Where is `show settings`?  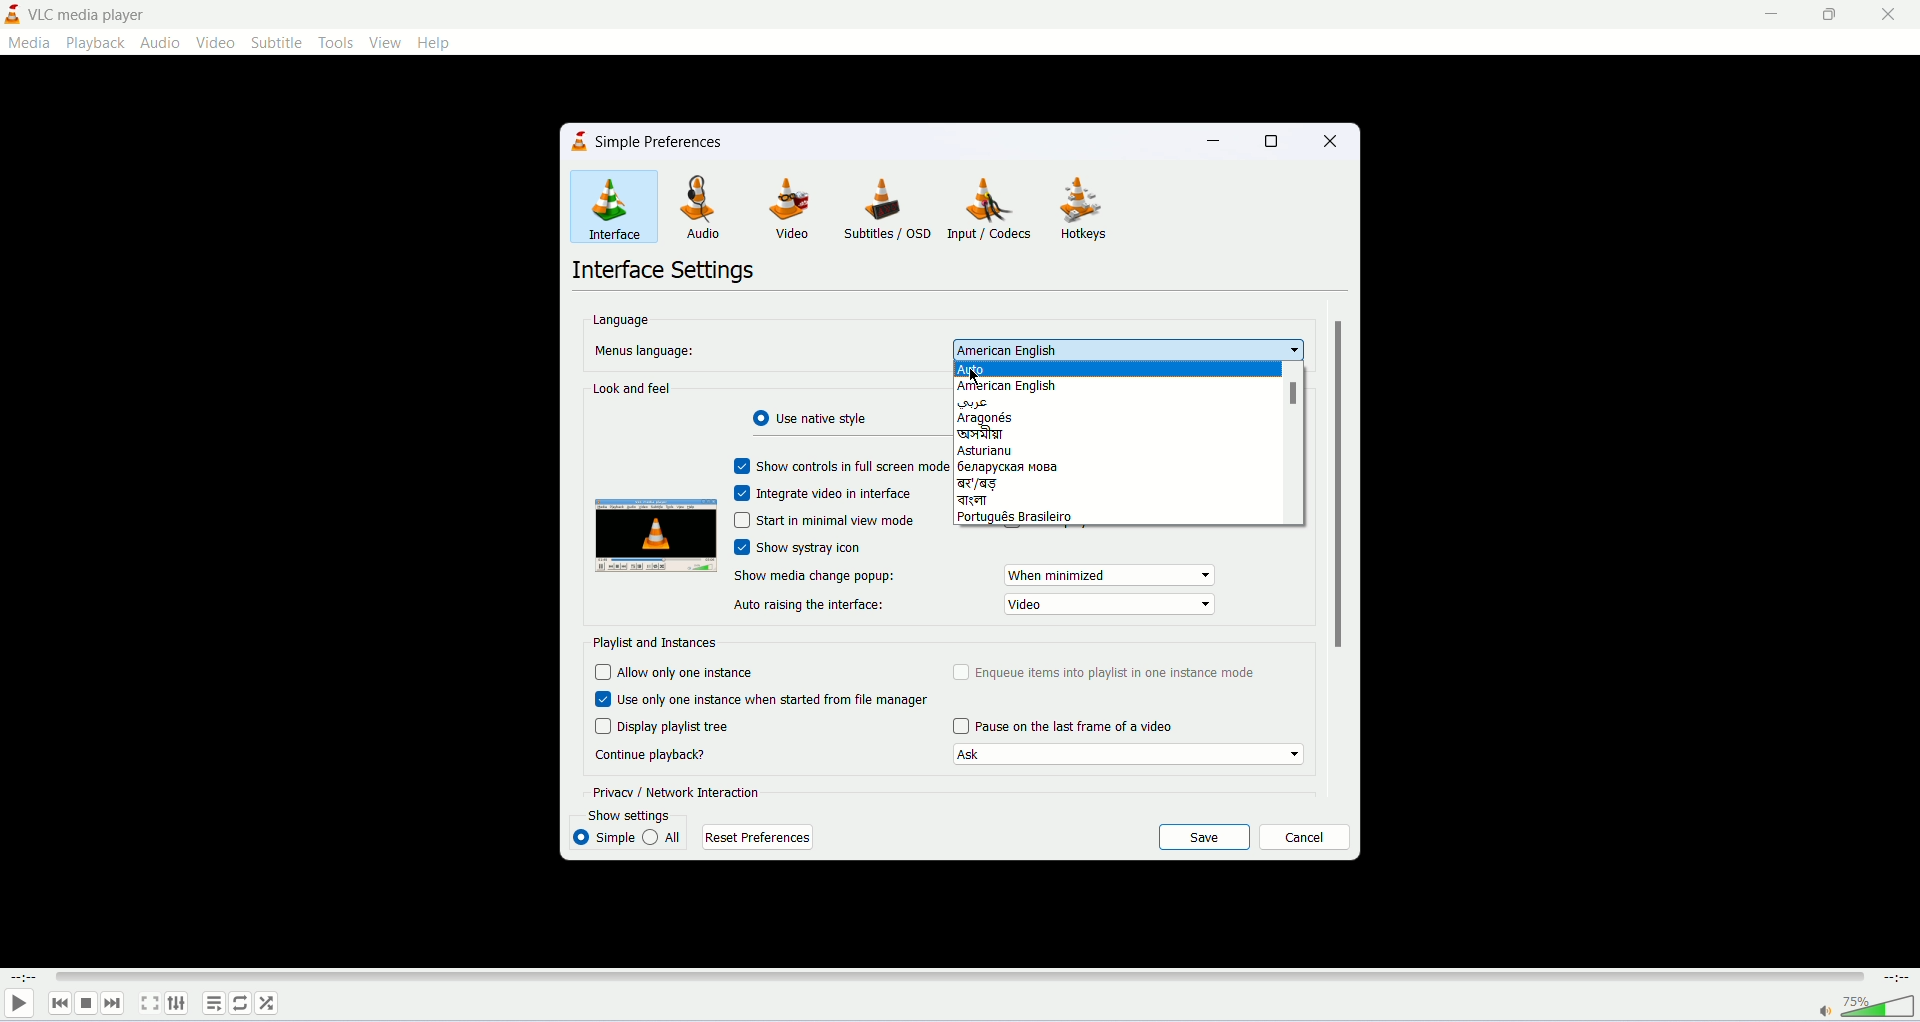
show settings is located at coordinates (630, 815).